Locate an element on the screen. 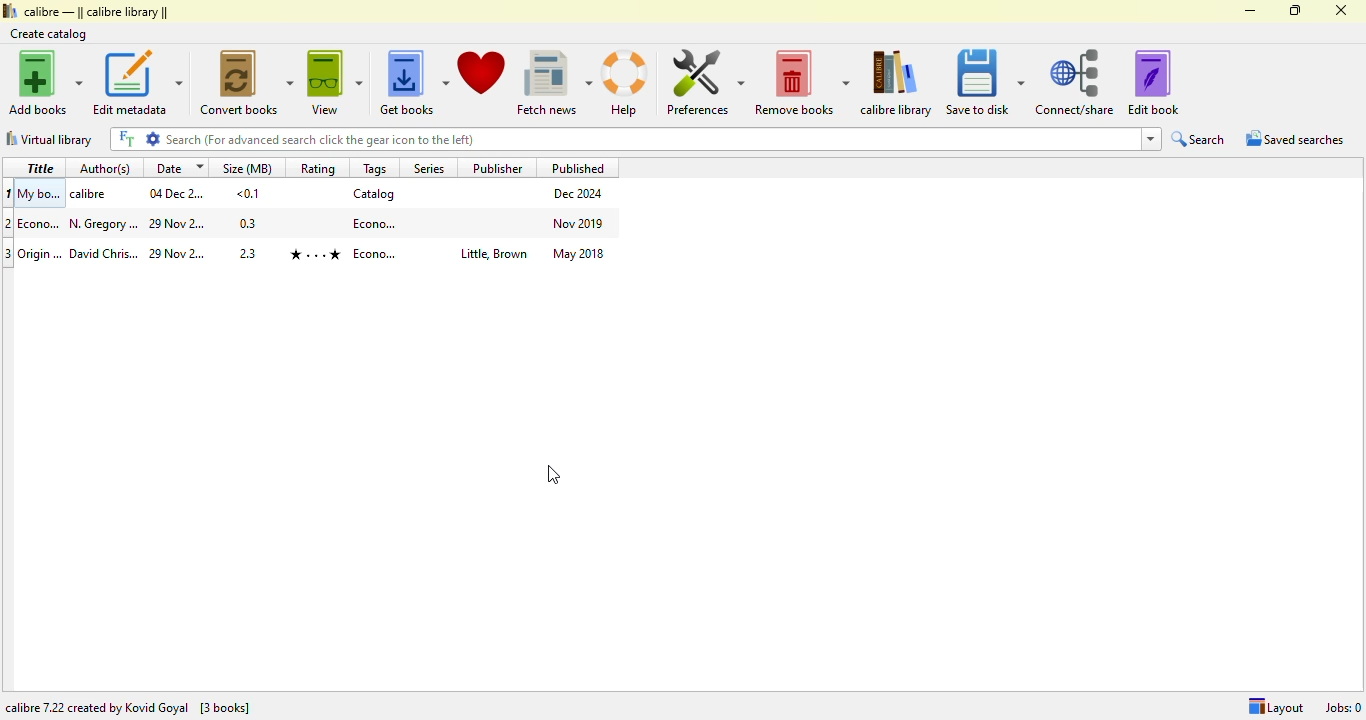  preferences is located at coordinates (704, 81).